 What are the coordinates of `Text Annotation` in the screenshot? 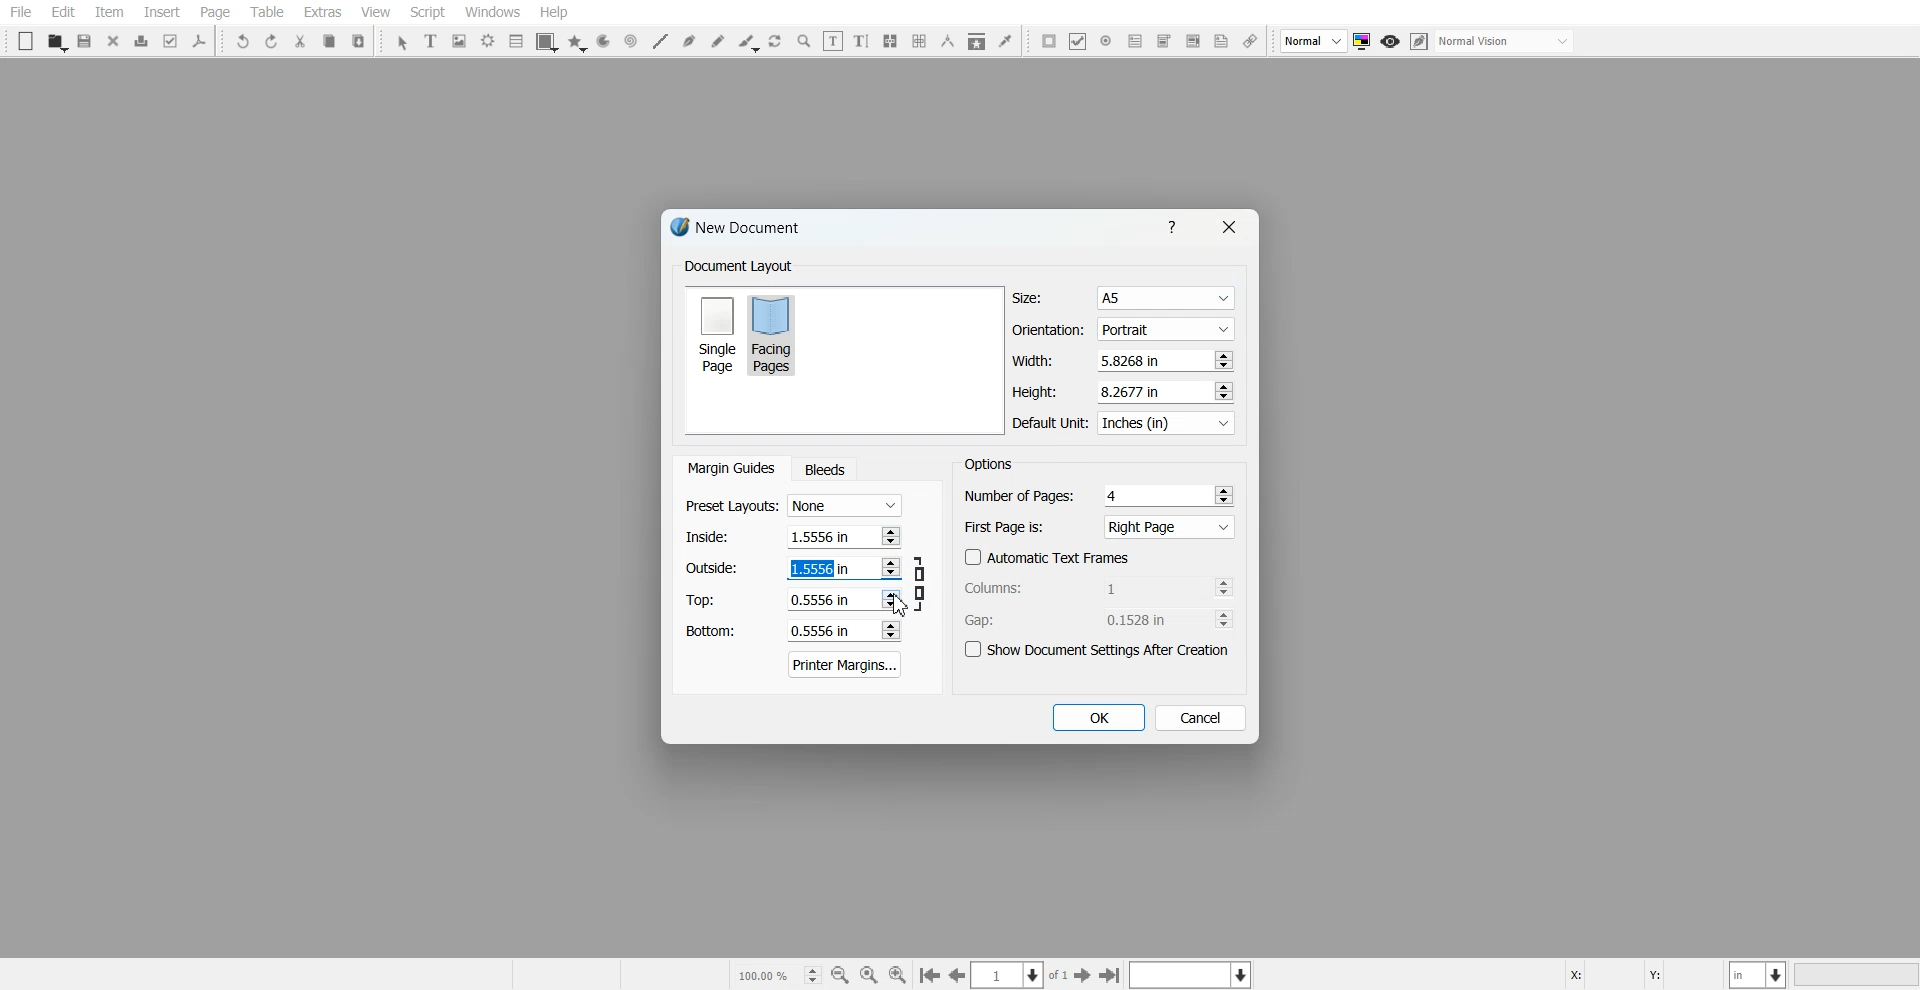 It's located at (1221, 42).